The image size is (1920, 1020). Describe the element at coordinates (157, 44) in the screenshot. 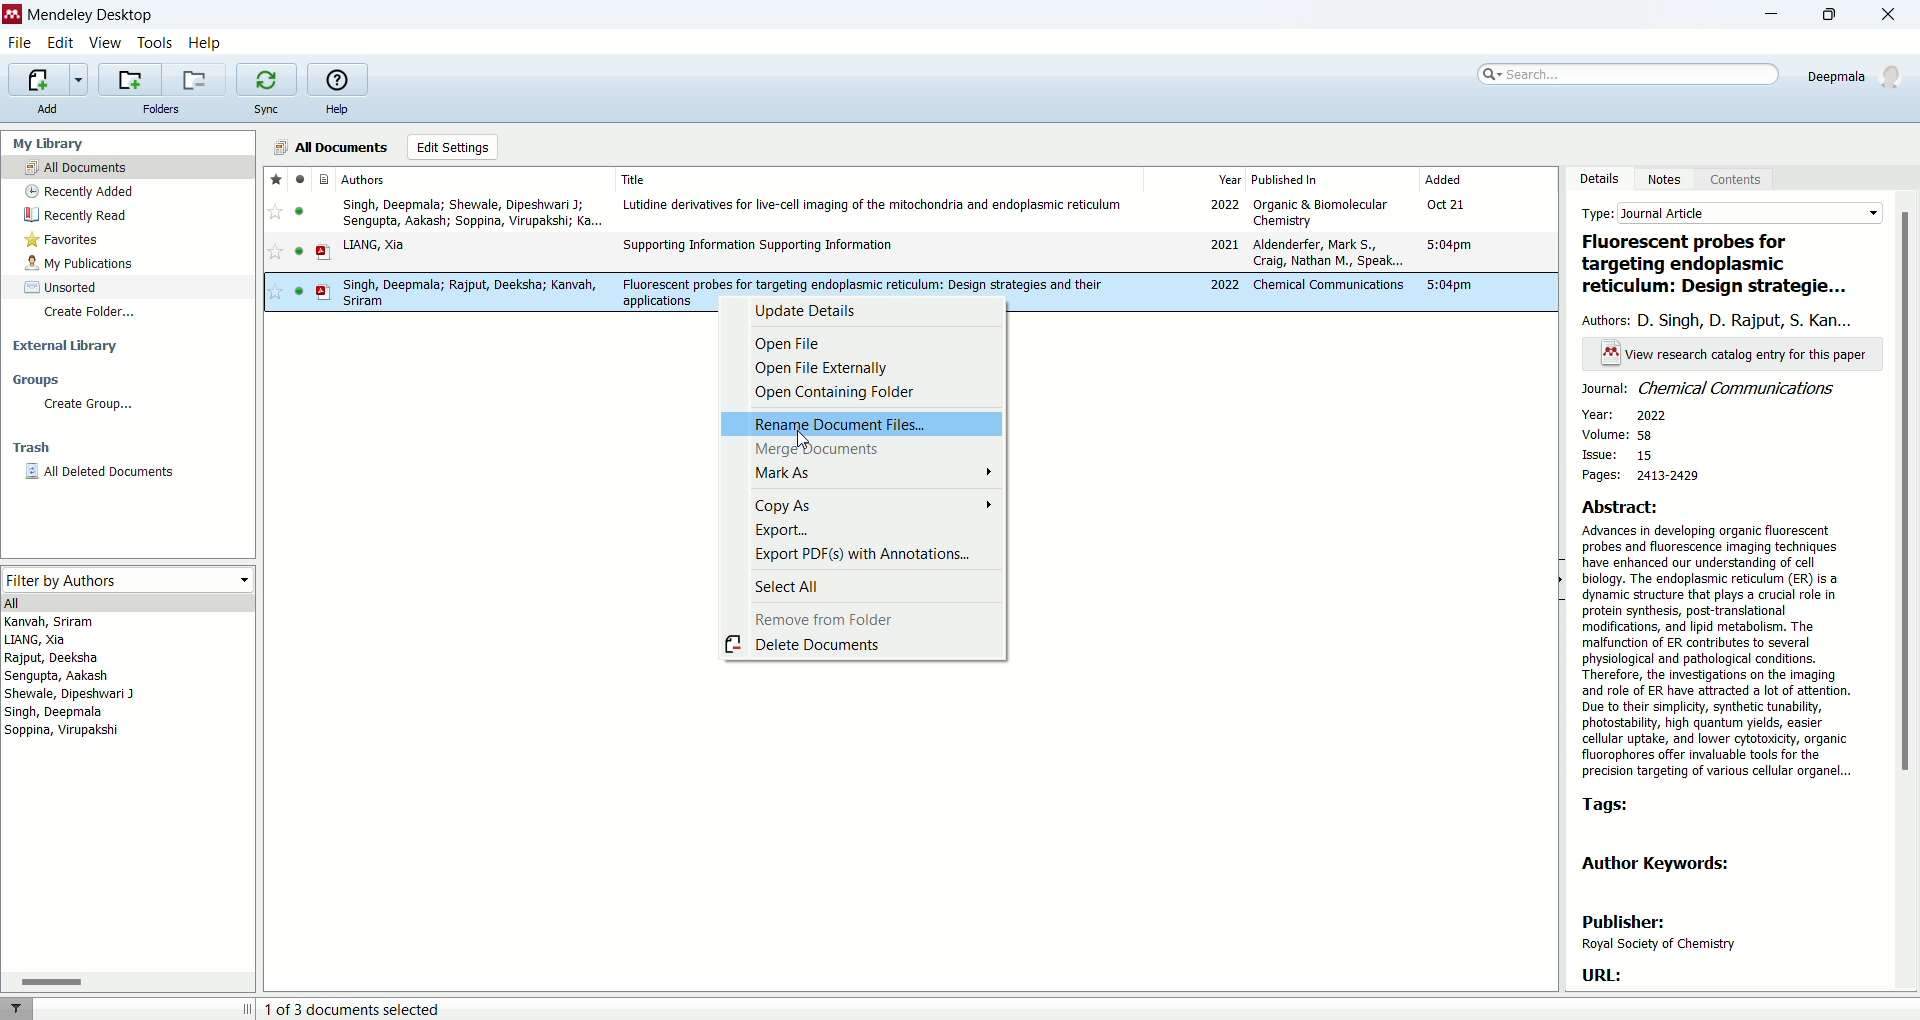

I see `tools` at that location.